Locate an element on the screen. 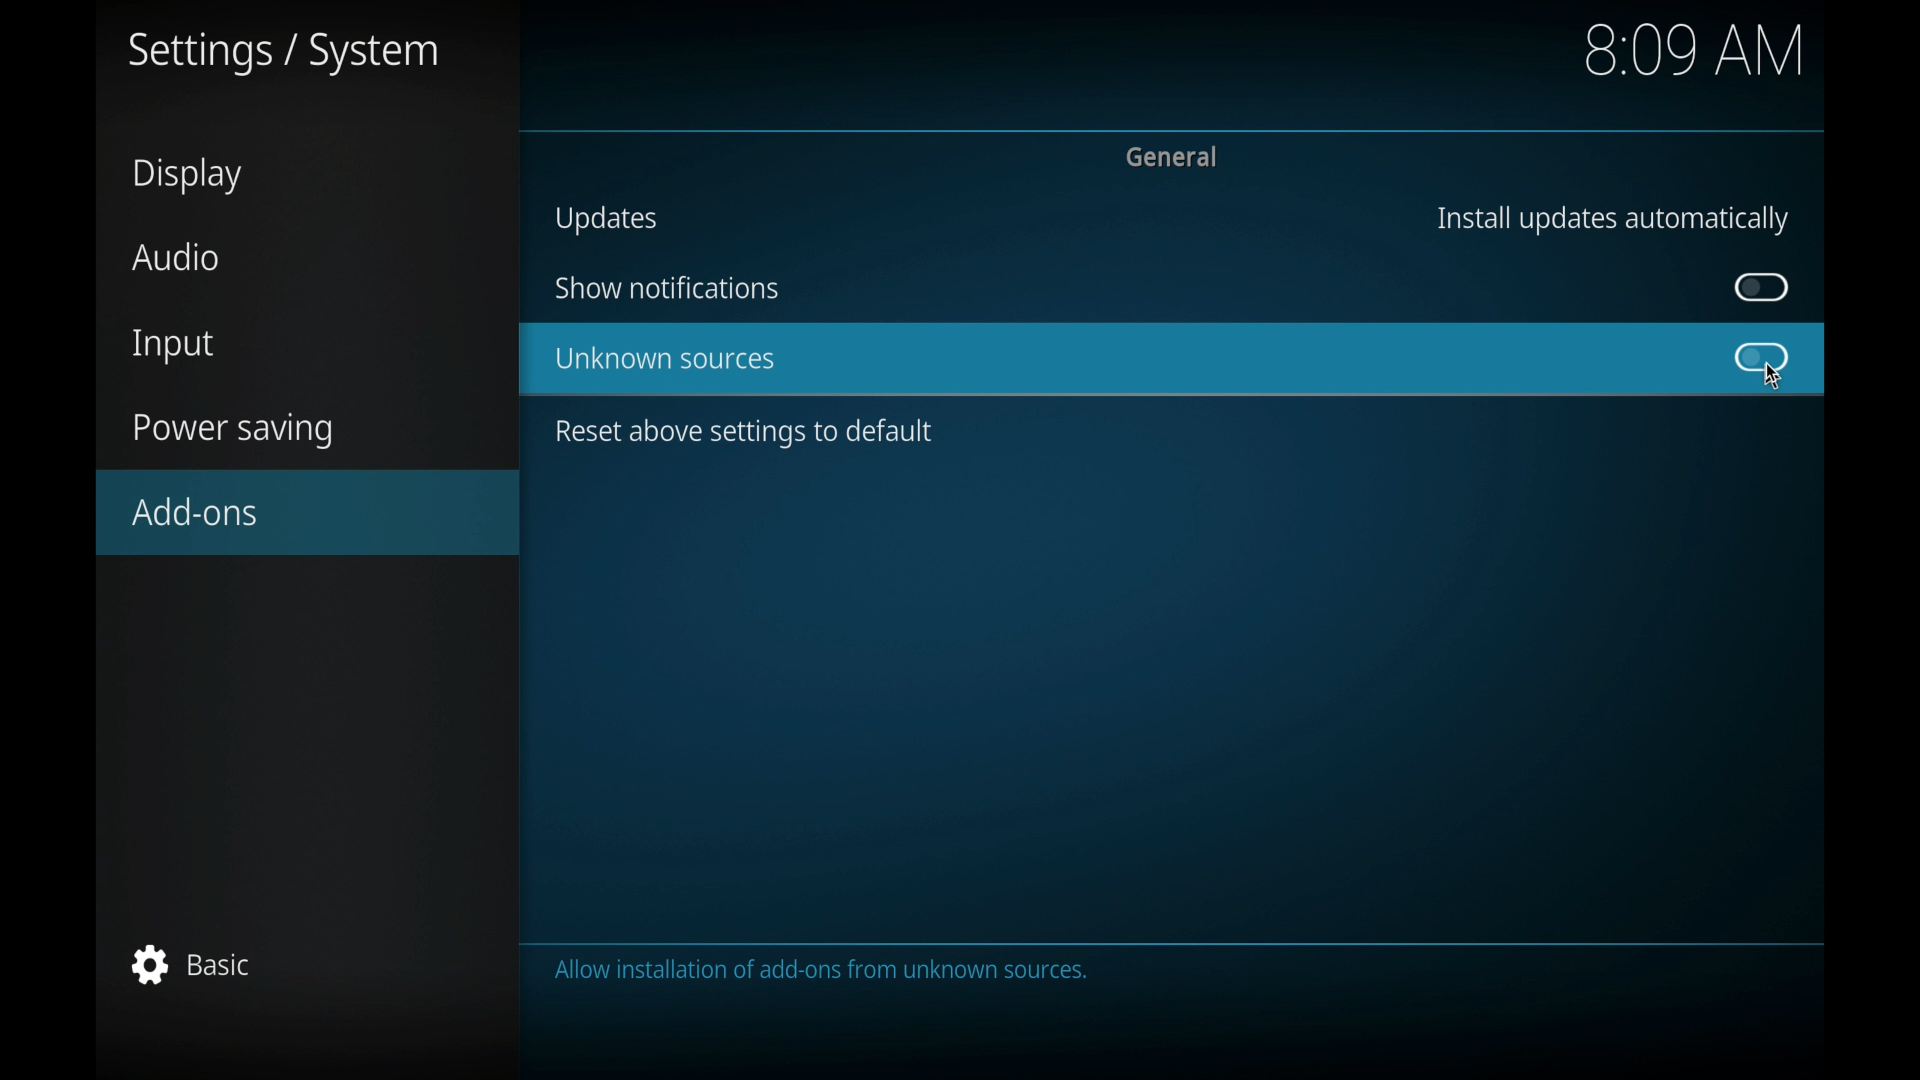 This screenshot has width=1920, height=1080. add-ons is located at coordinates (310, 512).